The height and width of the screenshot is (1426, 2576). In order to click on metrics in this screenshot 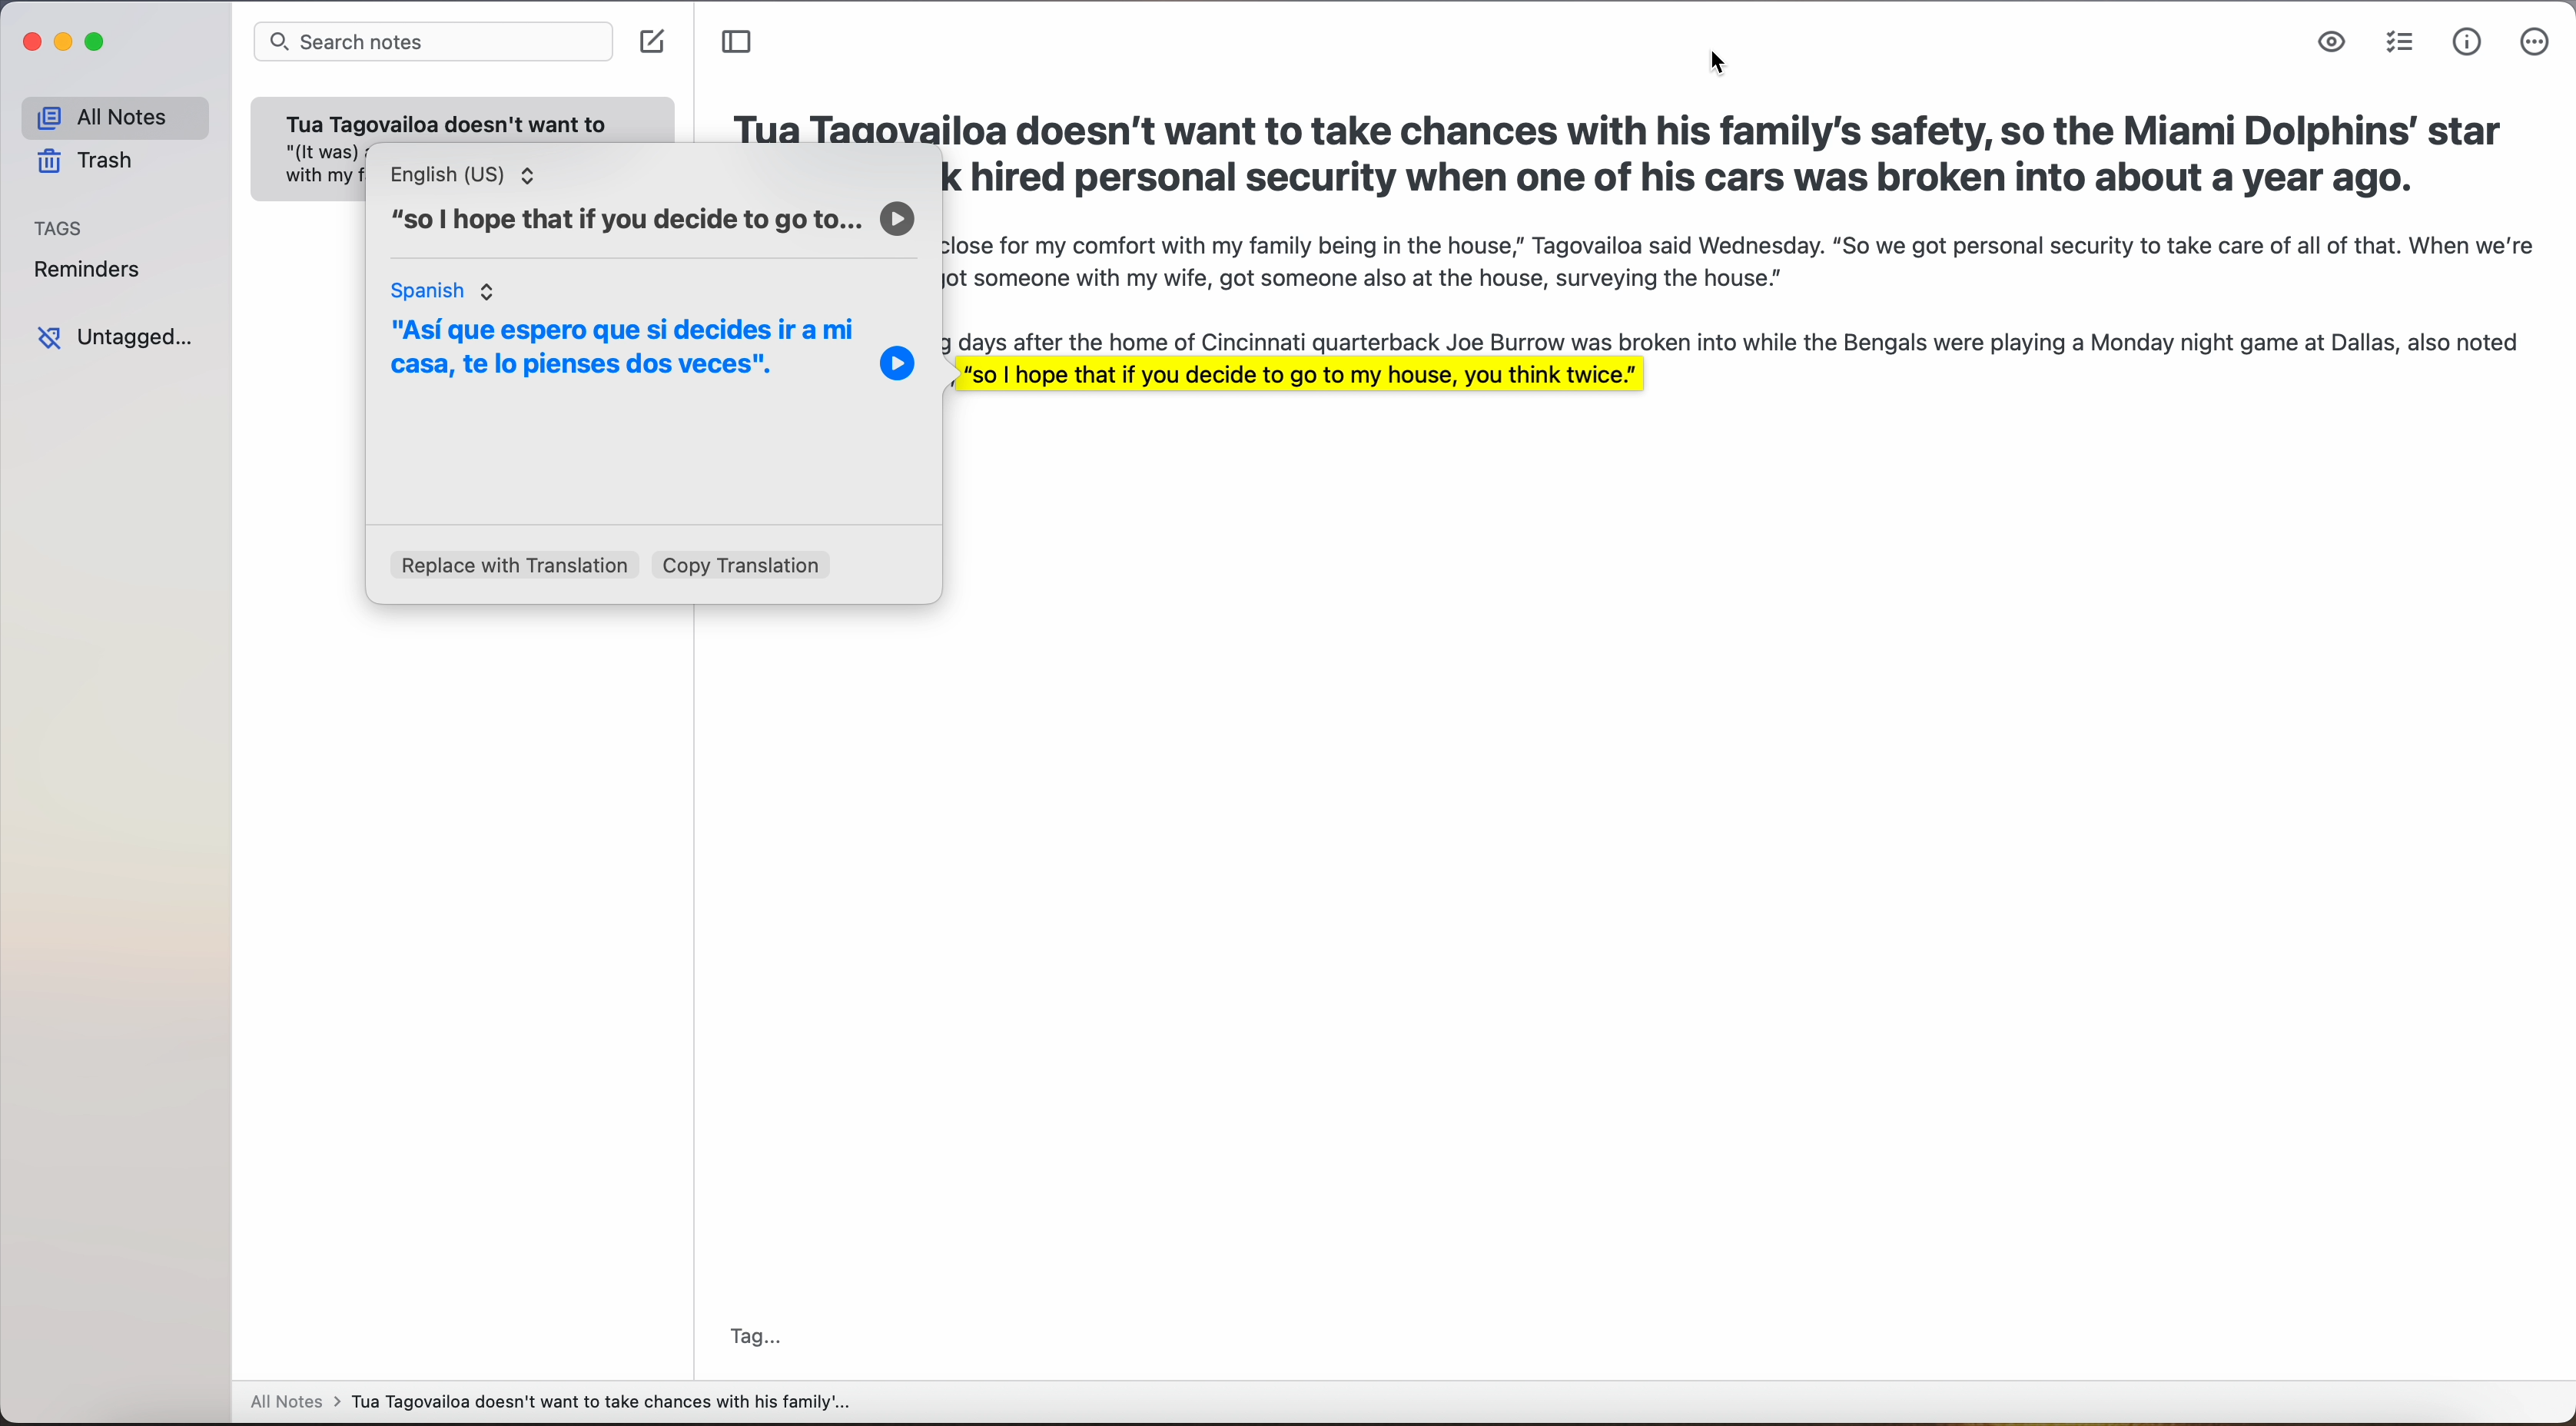, I will do `click(2466, 43)`.